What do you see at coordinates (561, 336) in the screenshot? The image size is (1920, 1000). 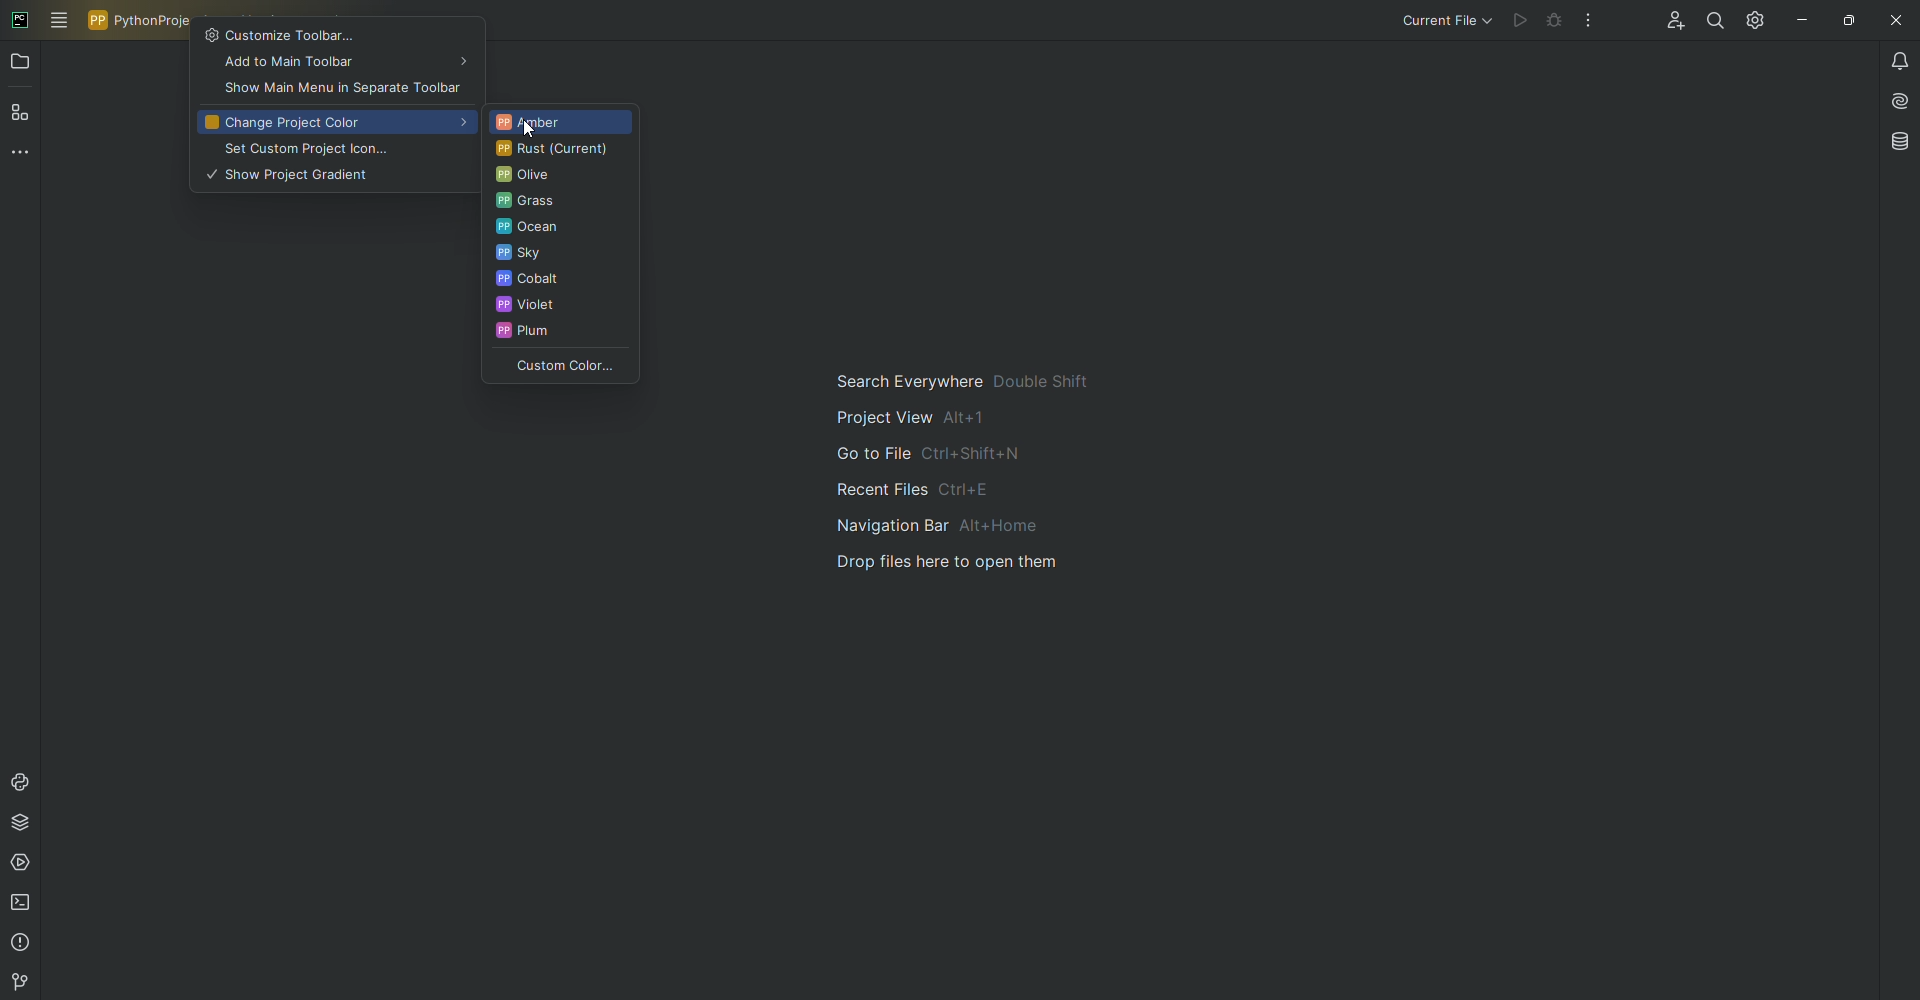 I see `Plum` at bounding box center [561, 336].